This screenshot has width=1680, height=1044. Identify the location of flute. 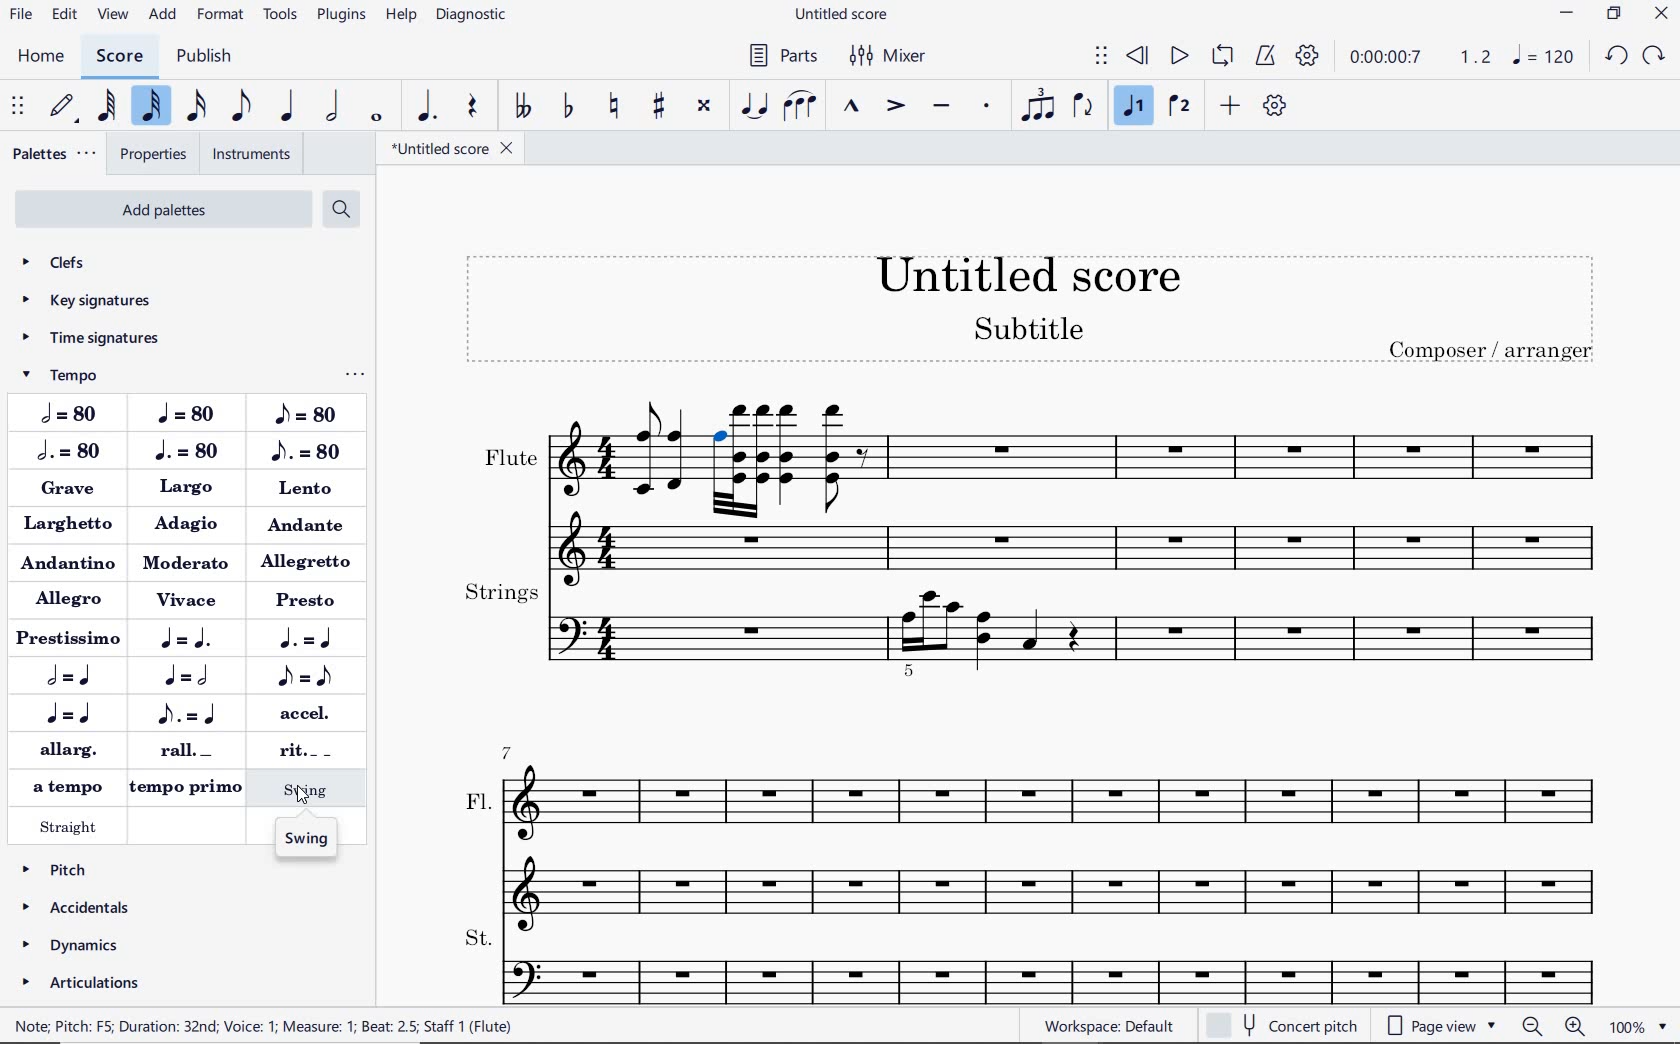
(580, 485).